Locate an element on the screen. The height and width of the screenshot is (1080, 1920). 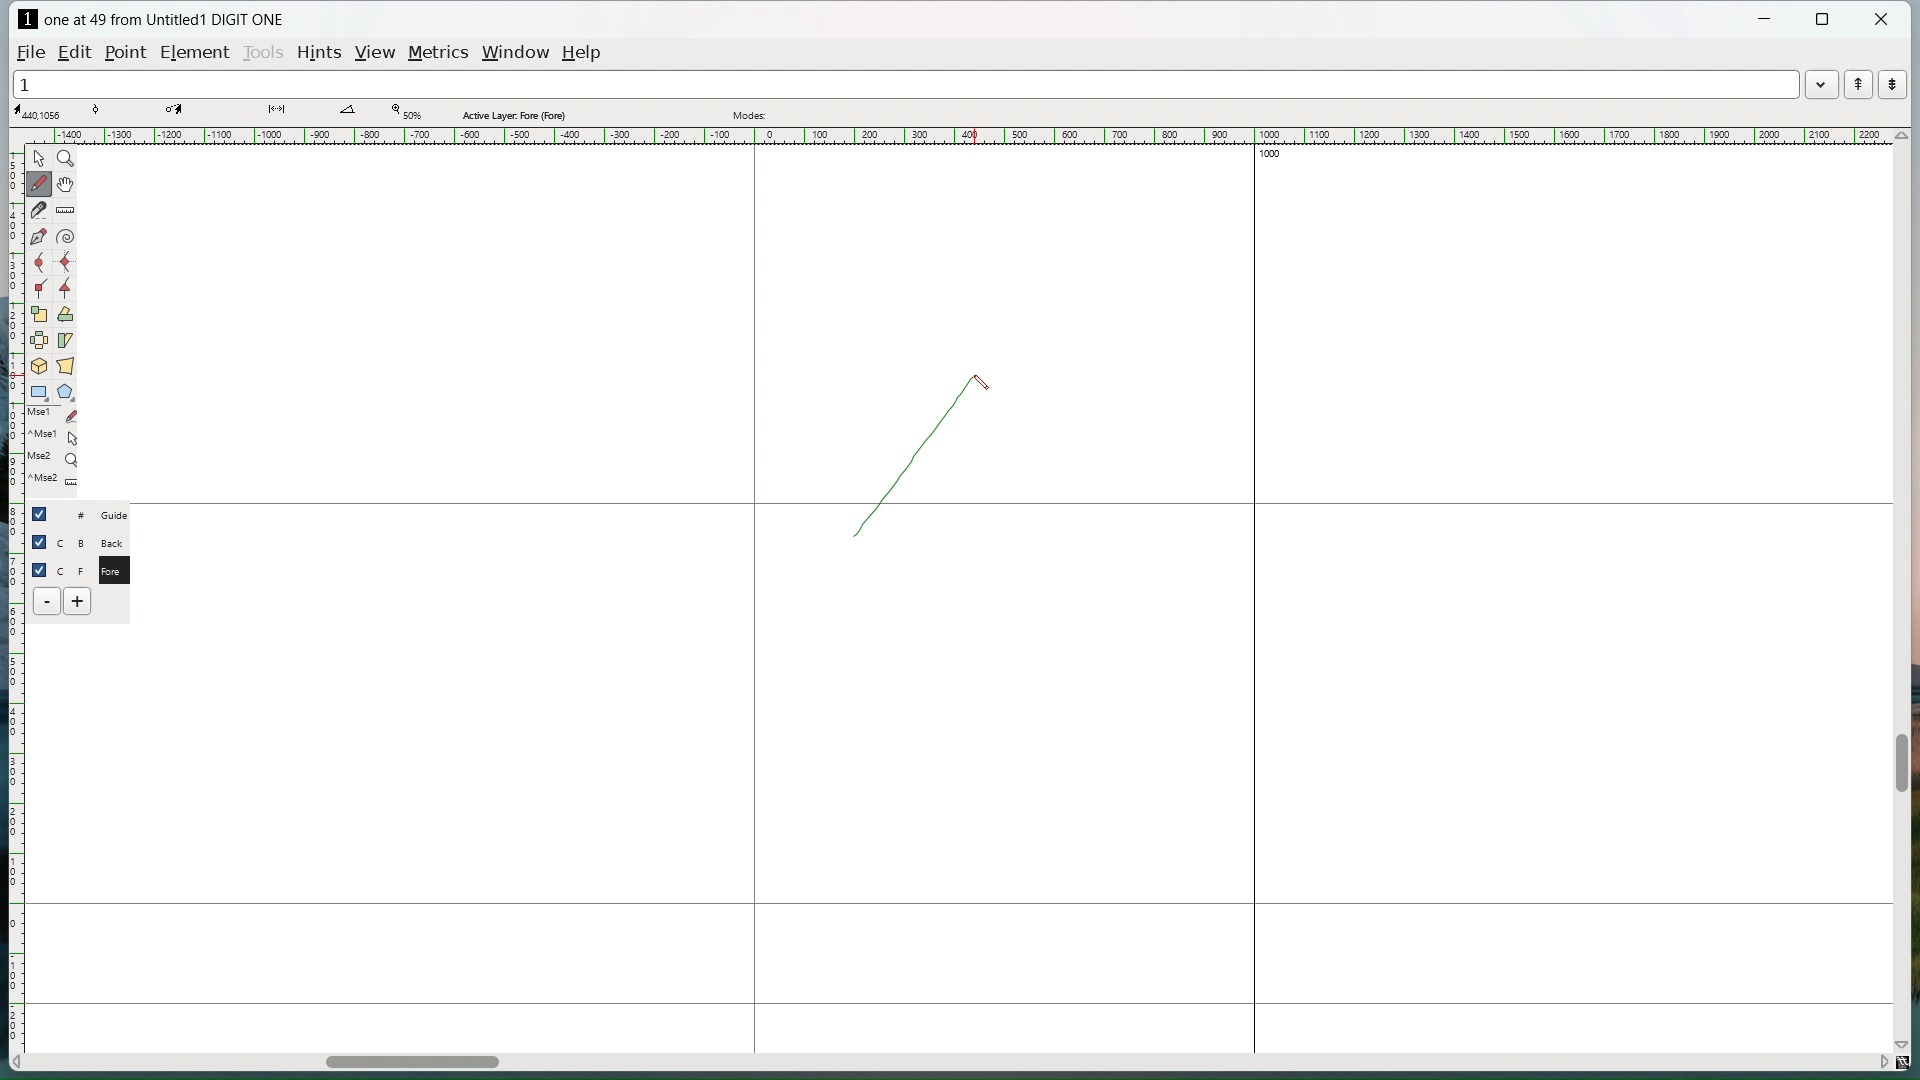
delete layer is located at coordinates (47, 601).